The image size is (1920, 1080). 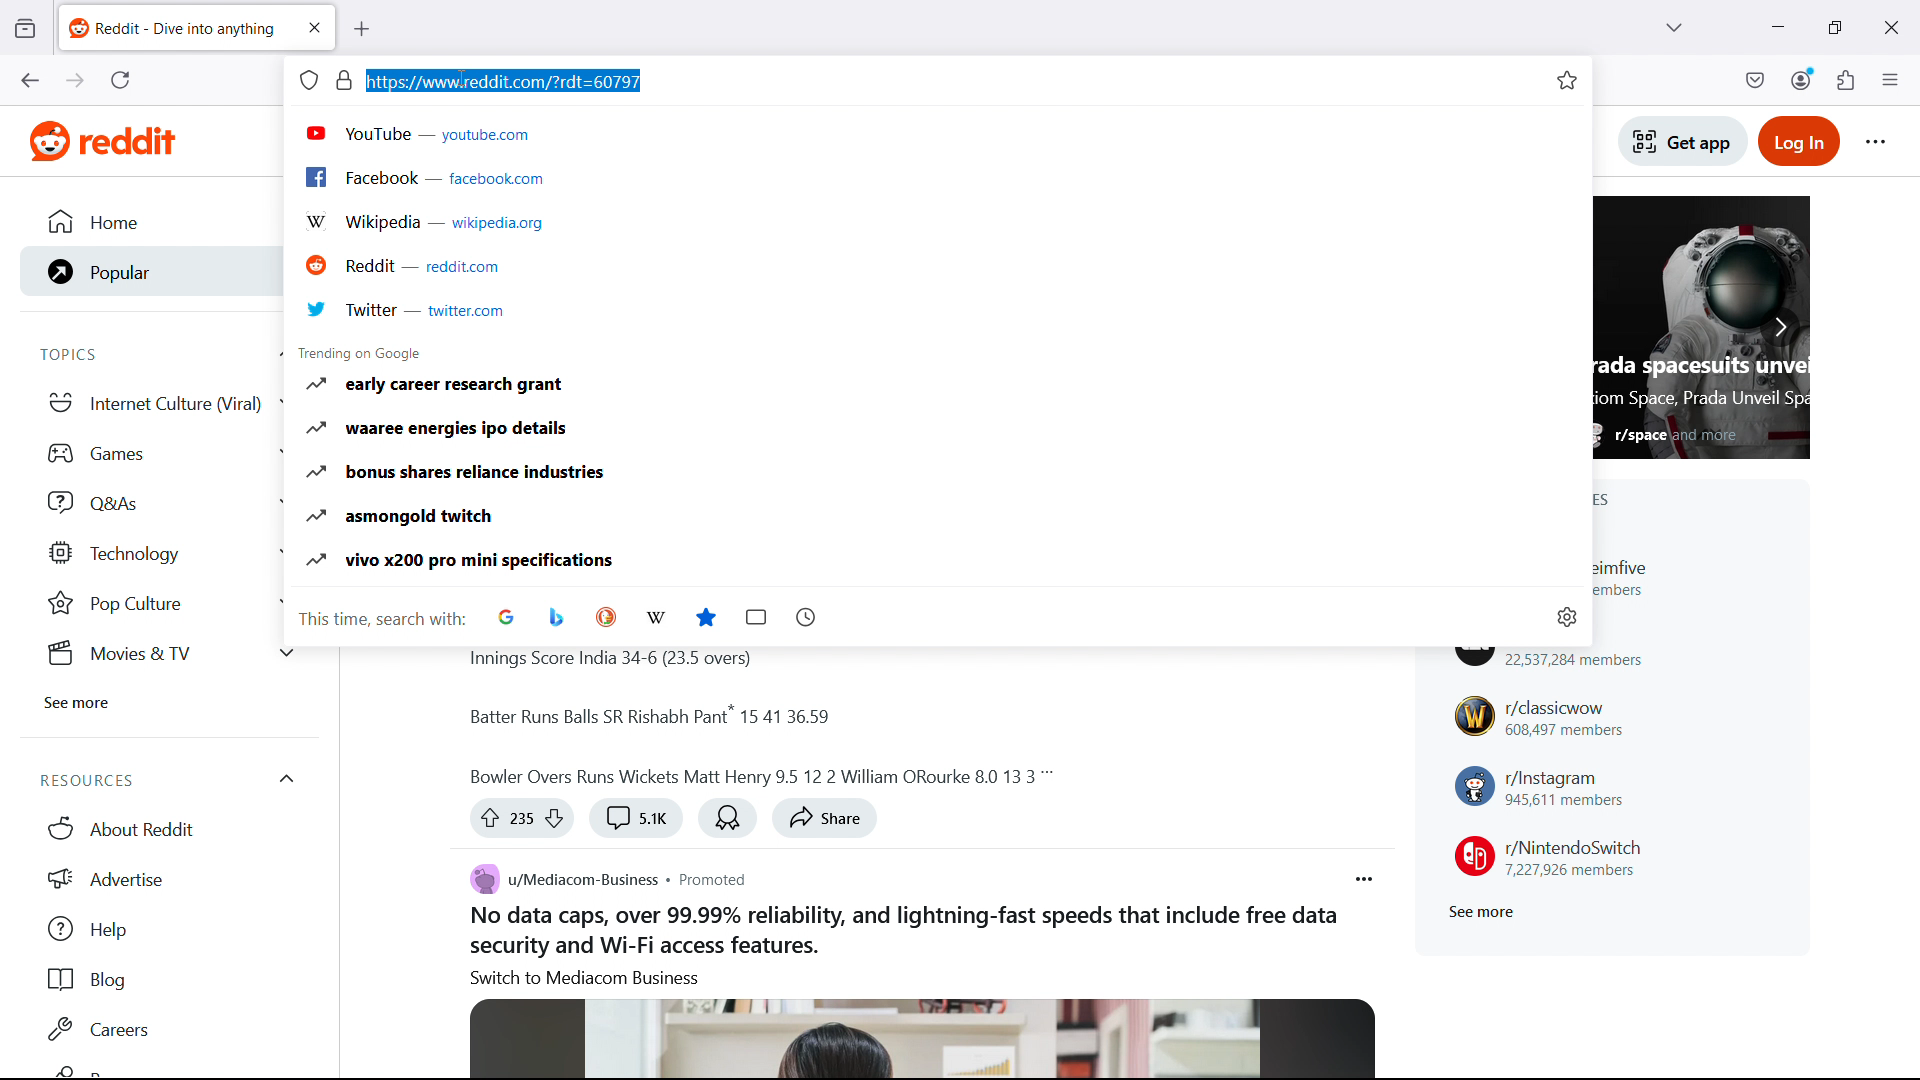 What do you see at coordinates (364, 353) in the screenshot?
I see `Trending on Google` at bounding box center [364, 353].